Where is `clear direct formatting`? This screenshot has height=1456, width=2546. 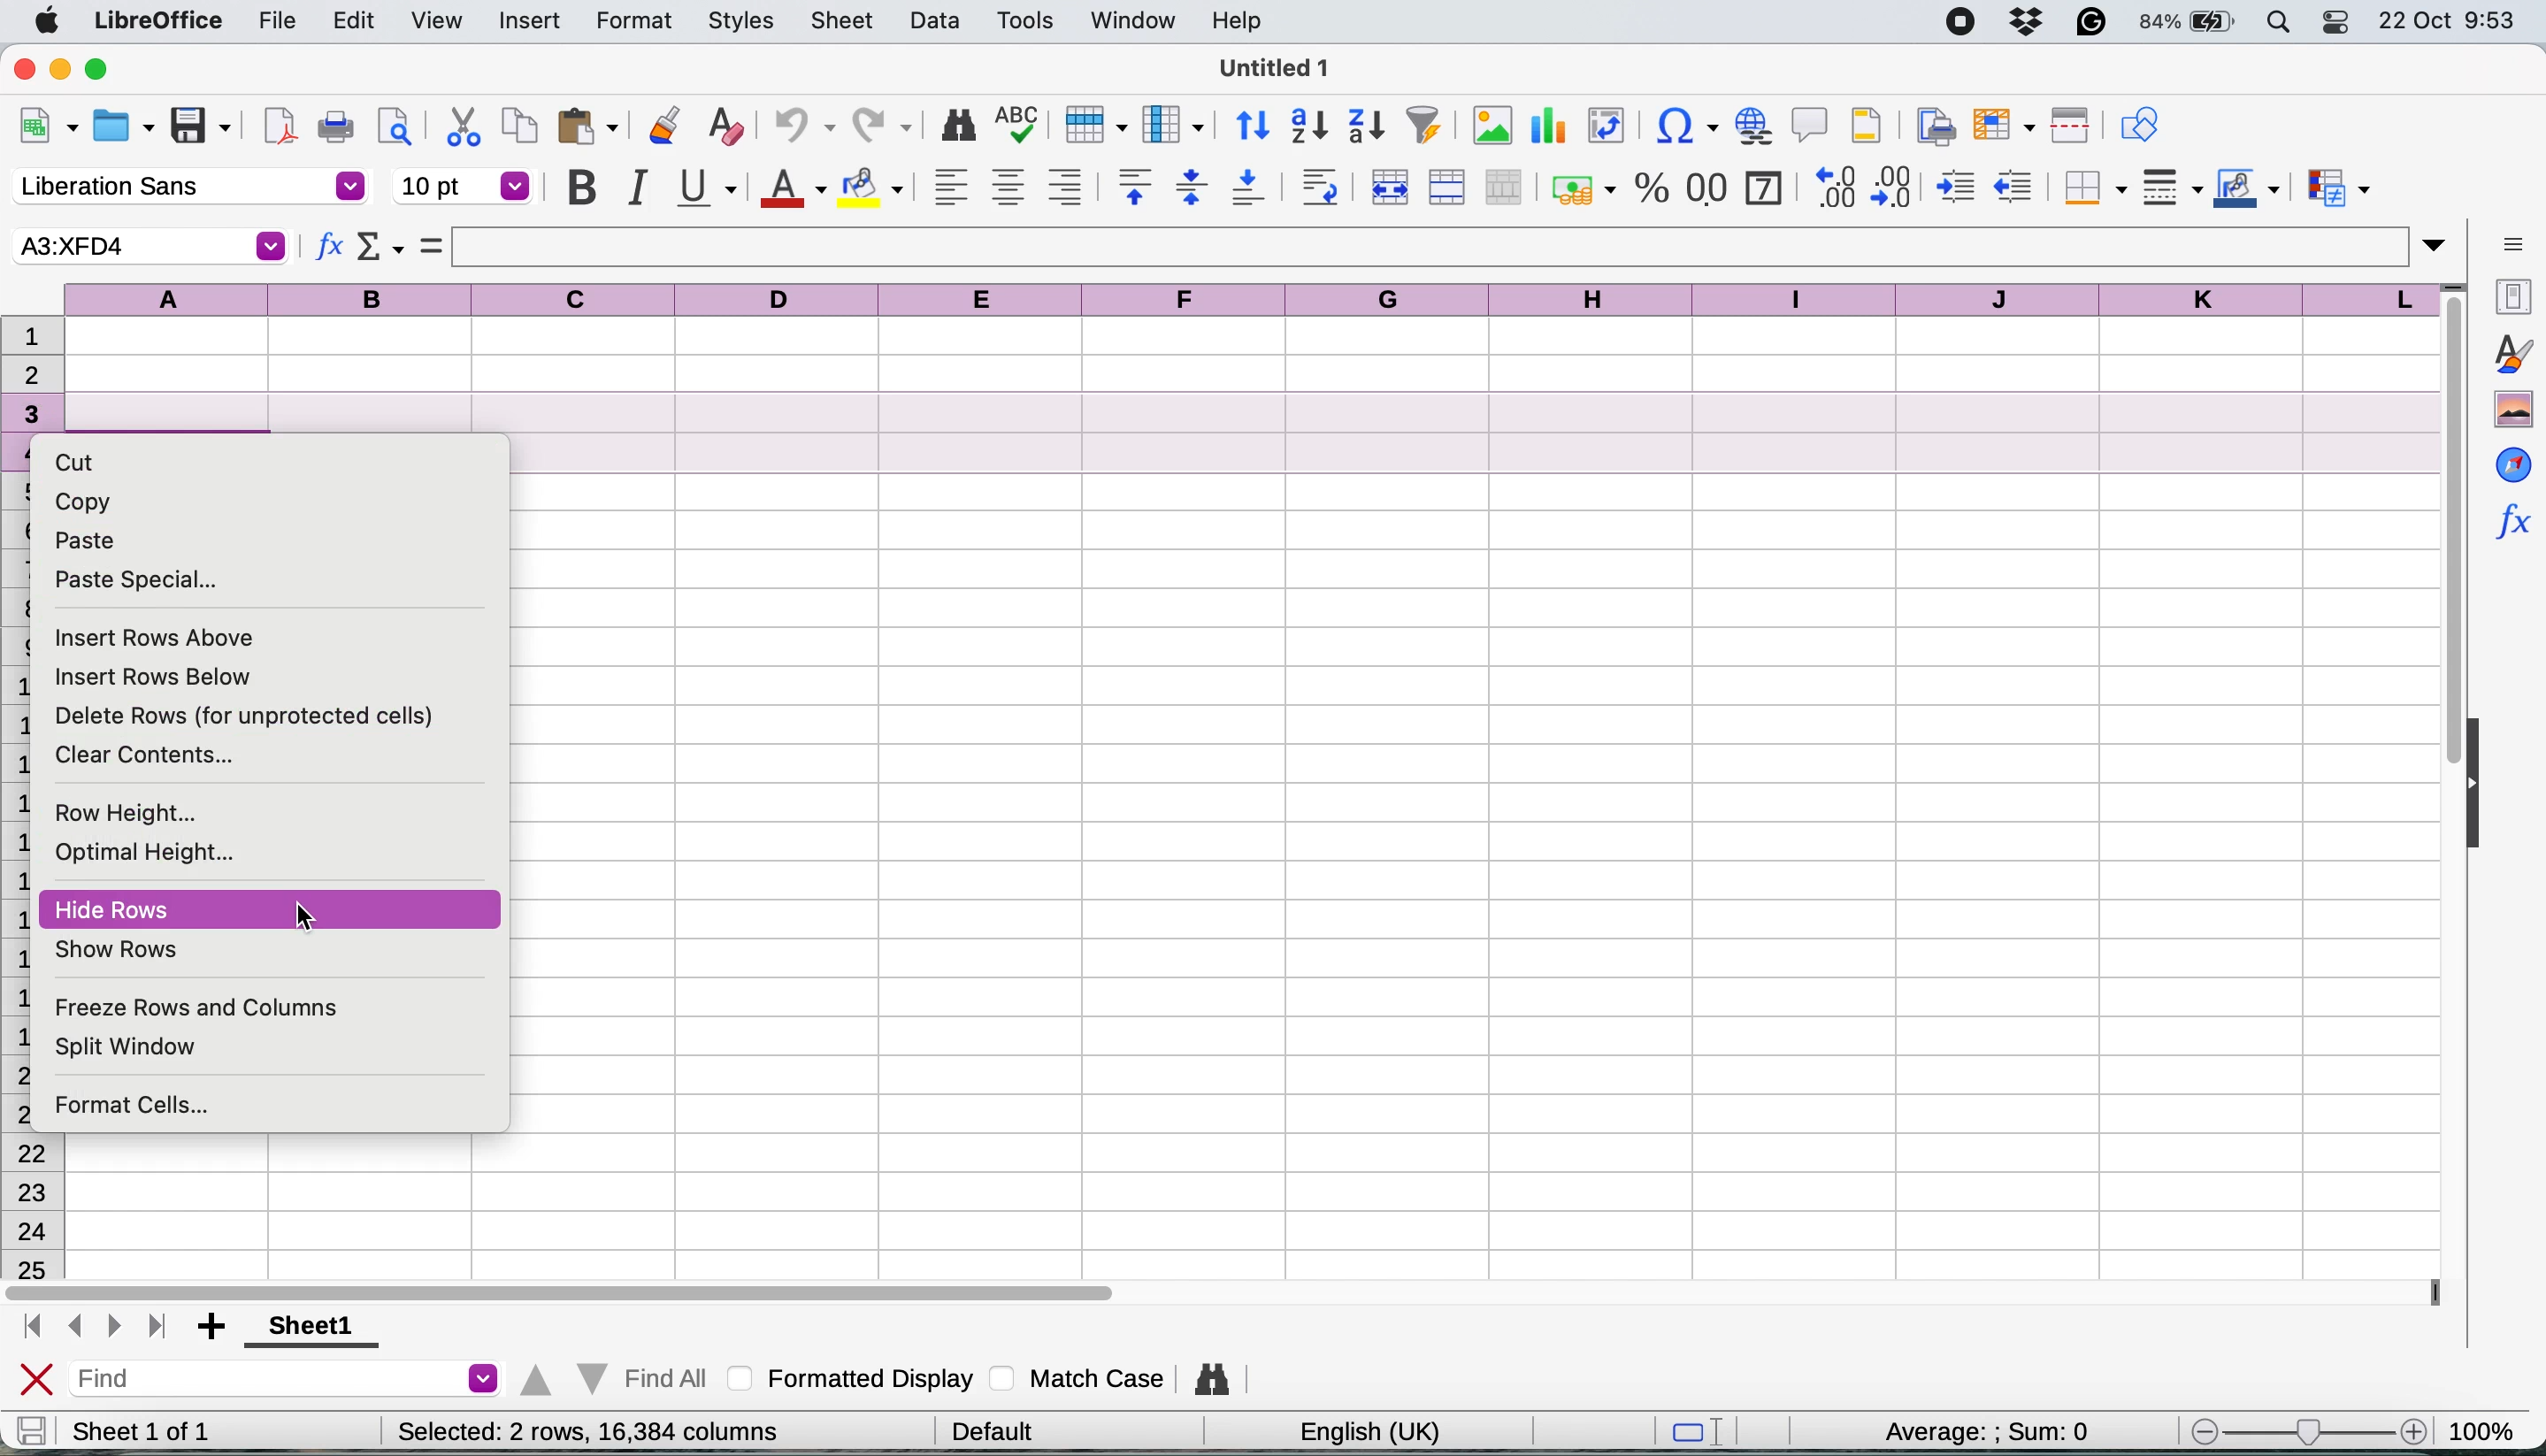
clear direct formatting is located at coordinates (725, 127).